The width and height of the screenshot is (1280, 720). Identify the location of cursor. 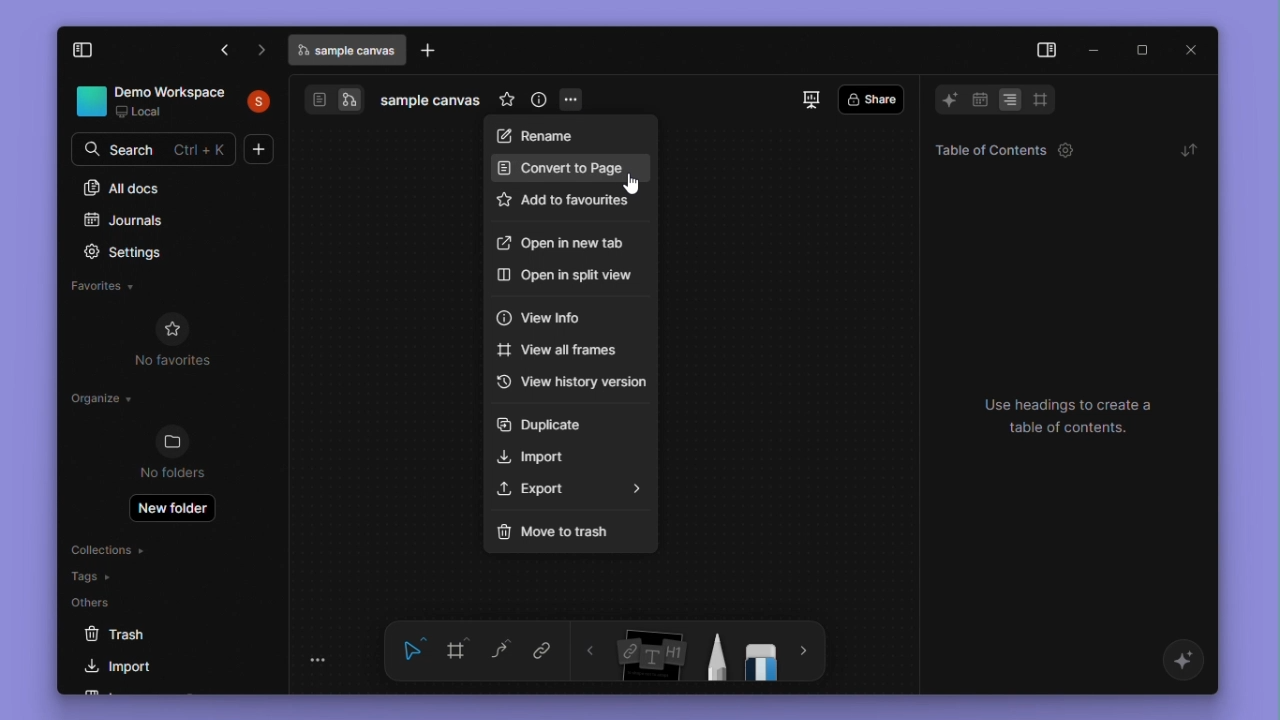
(633, 186).